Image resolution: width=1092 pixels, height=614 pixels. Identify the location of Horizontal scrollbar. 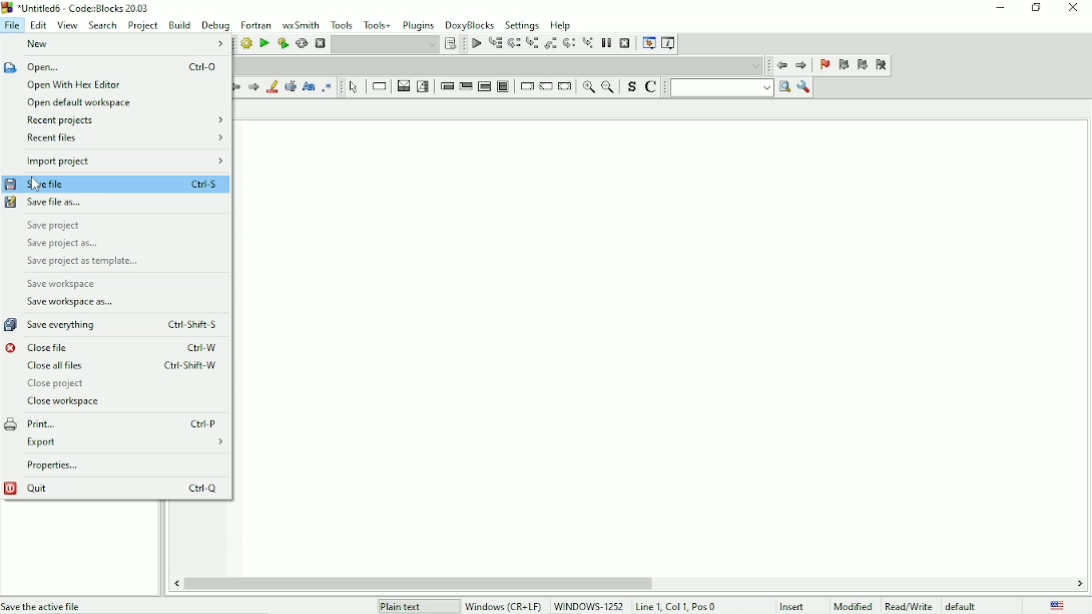
(417, 582).